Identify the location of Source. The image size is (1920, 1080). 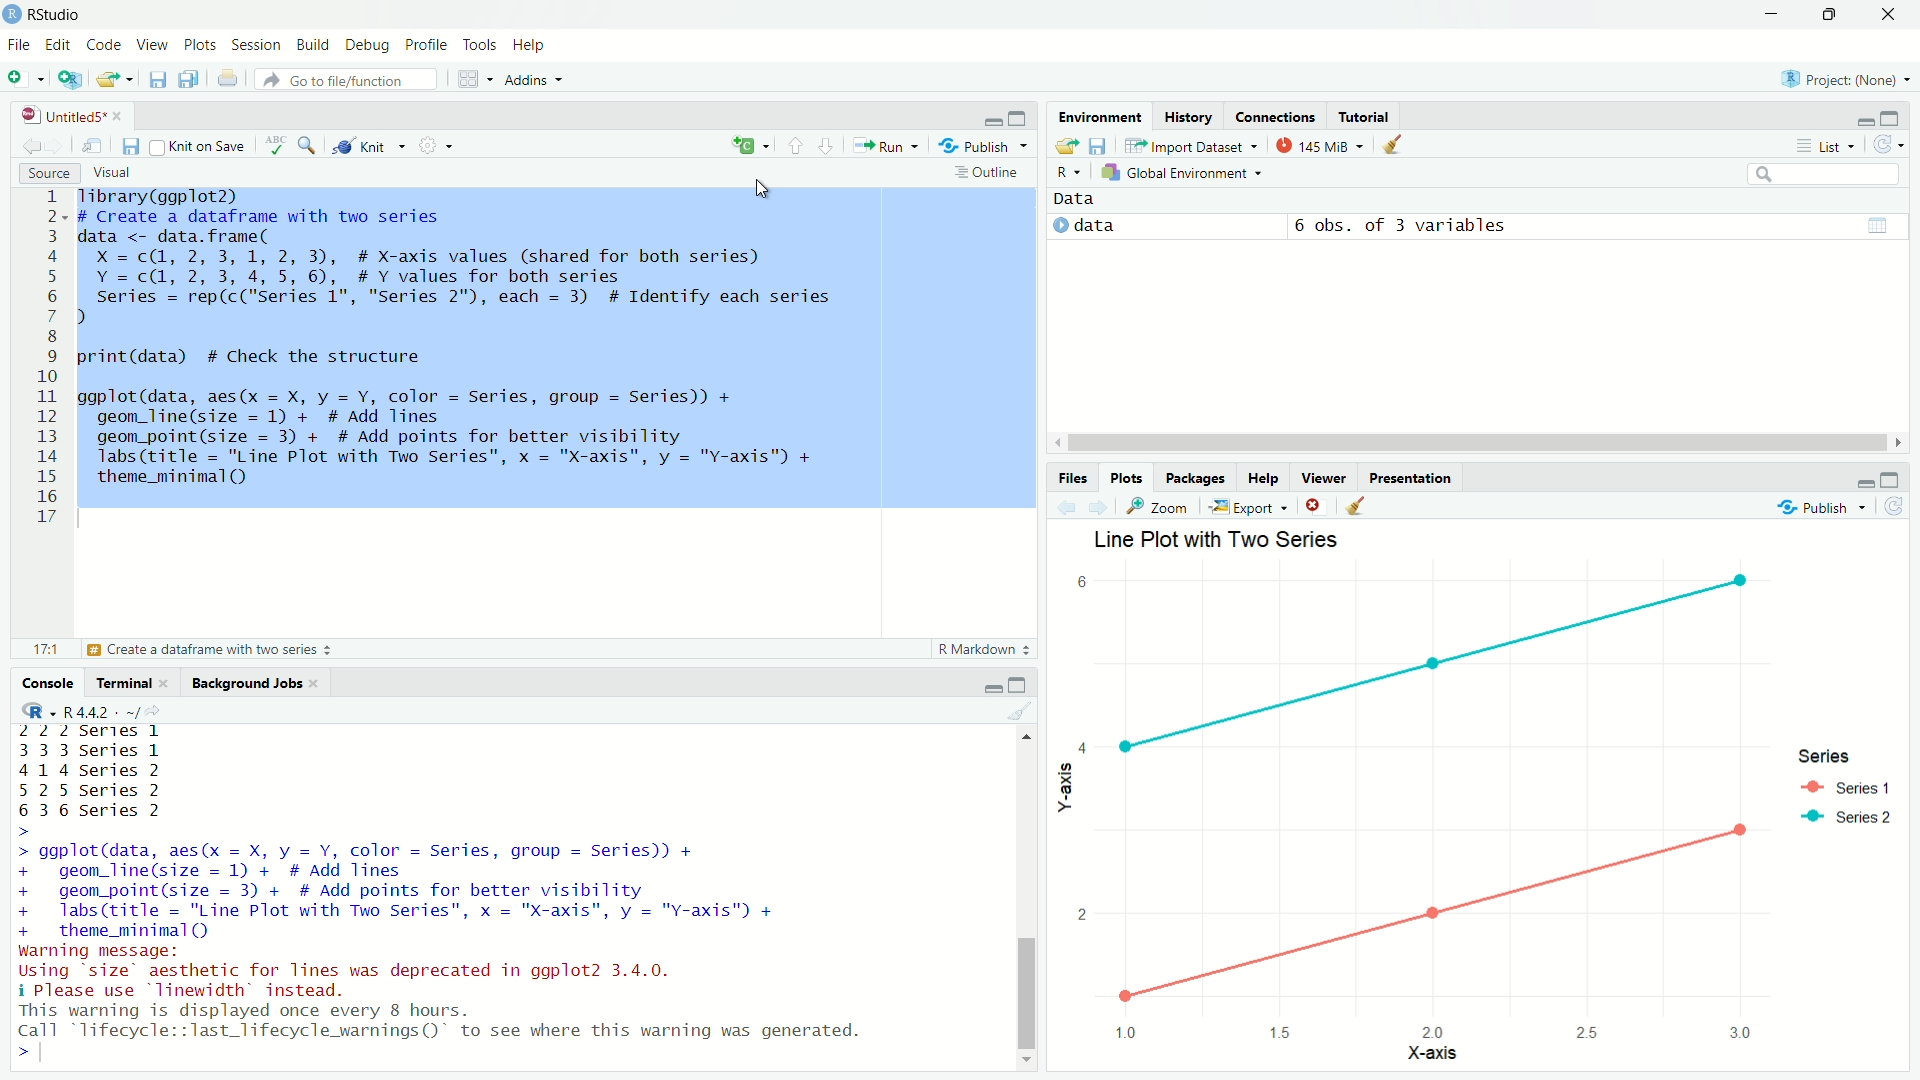
(48, 174).